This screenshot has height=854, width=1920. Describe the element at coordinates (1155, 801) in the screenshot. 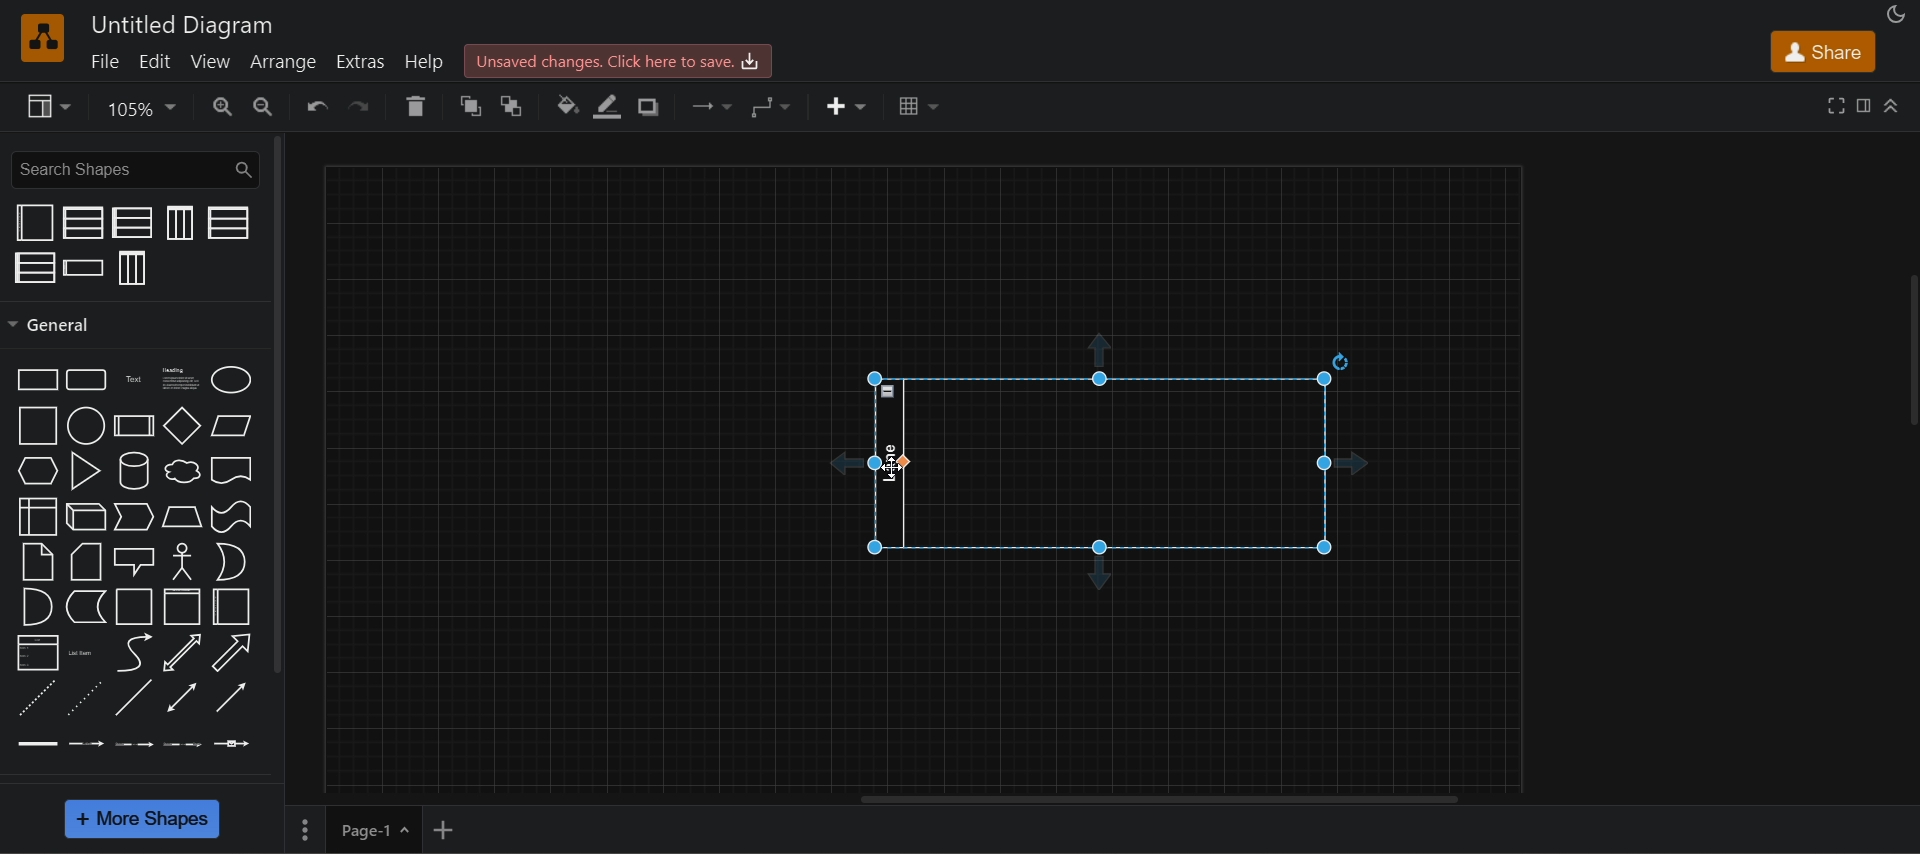

I see `horizontal scroll bar` at that location.